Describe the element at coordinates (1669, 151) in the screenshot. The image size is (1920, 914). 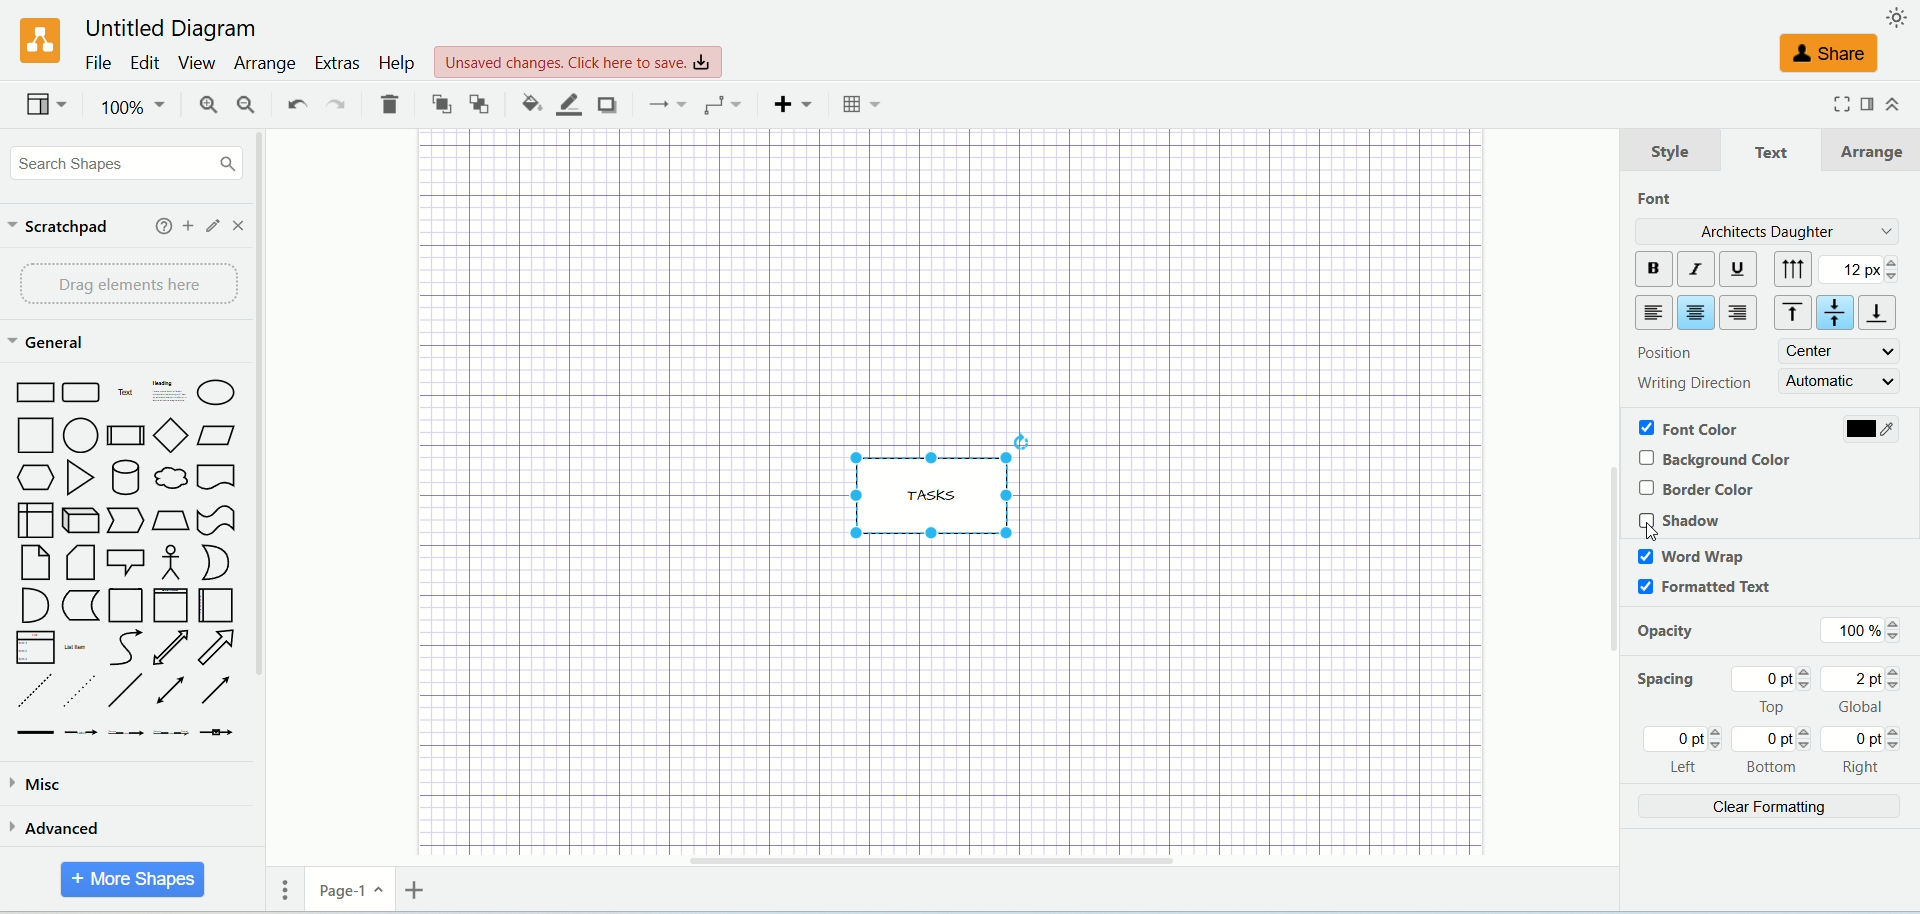
I see `style` at that location.